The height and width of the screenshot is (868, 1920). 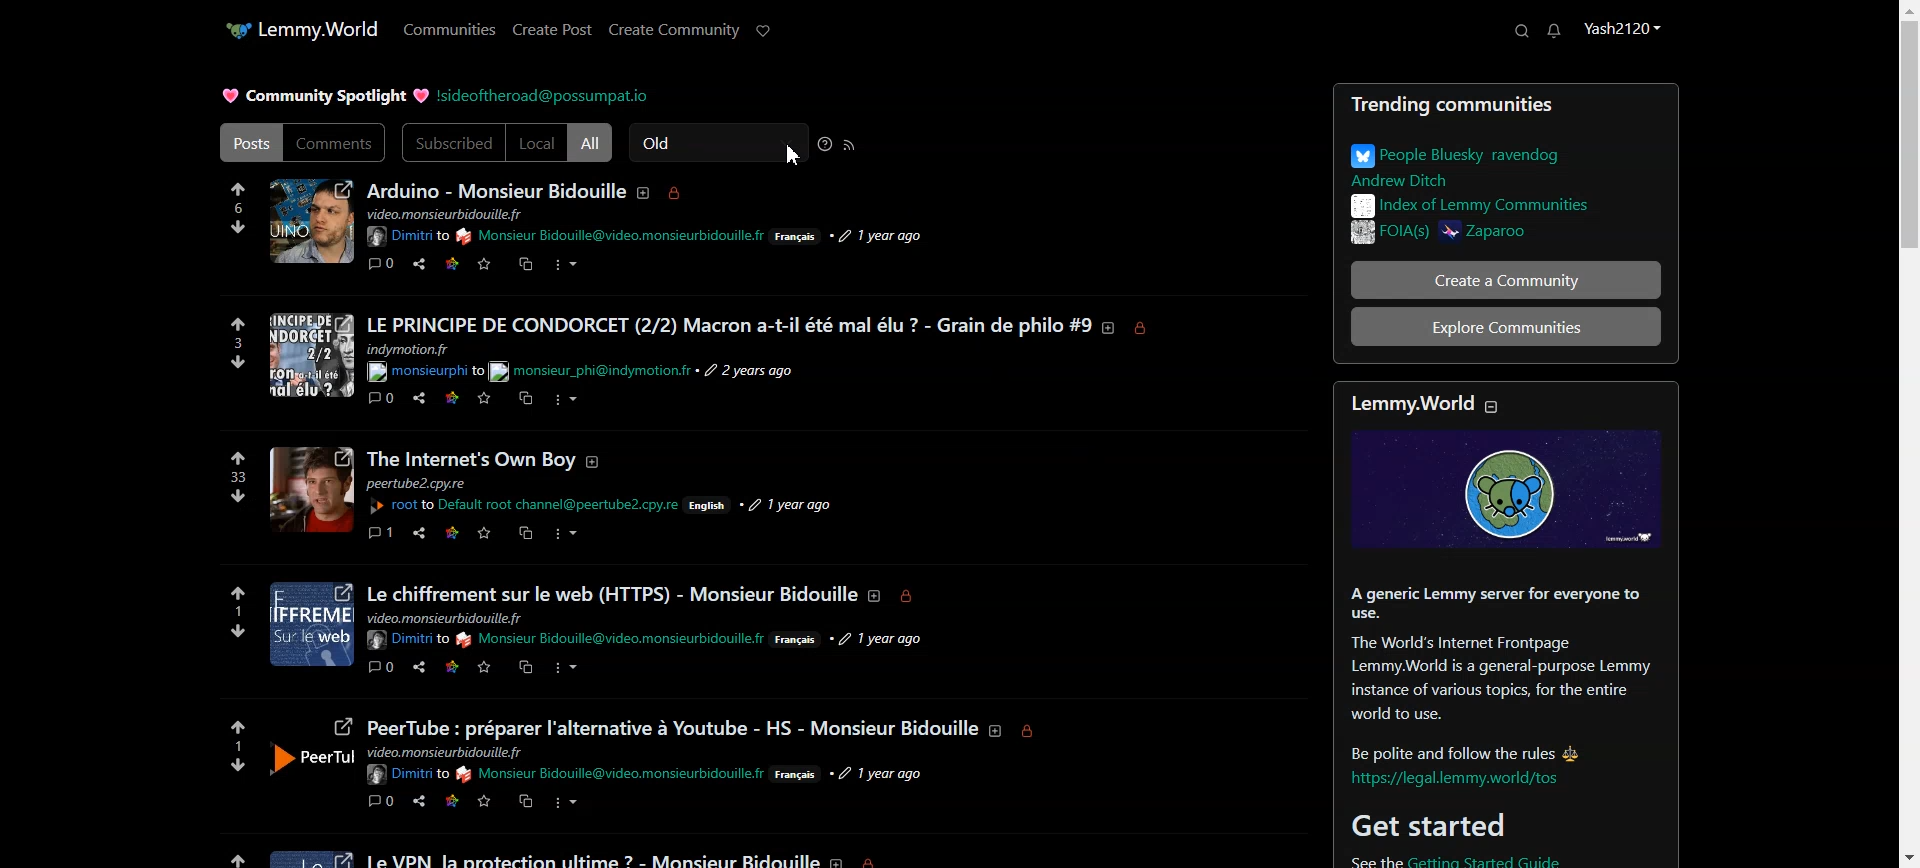 What do you see at coordinates (1555, 31) in the screenshot?
I see `Unread Message` at bounding box center [1555, 31].